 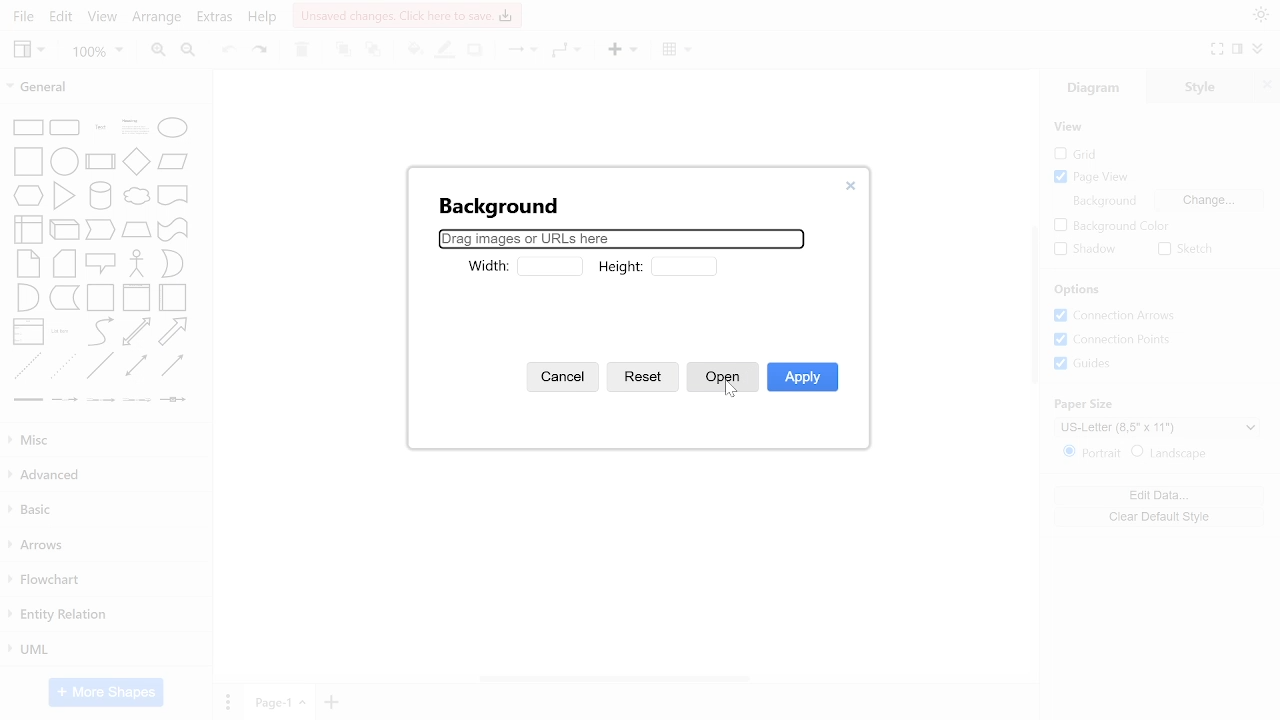 What do you see at coordinates (173, 264) in the screenshot?
I see `general shapes` at bounding box center [173, 264].